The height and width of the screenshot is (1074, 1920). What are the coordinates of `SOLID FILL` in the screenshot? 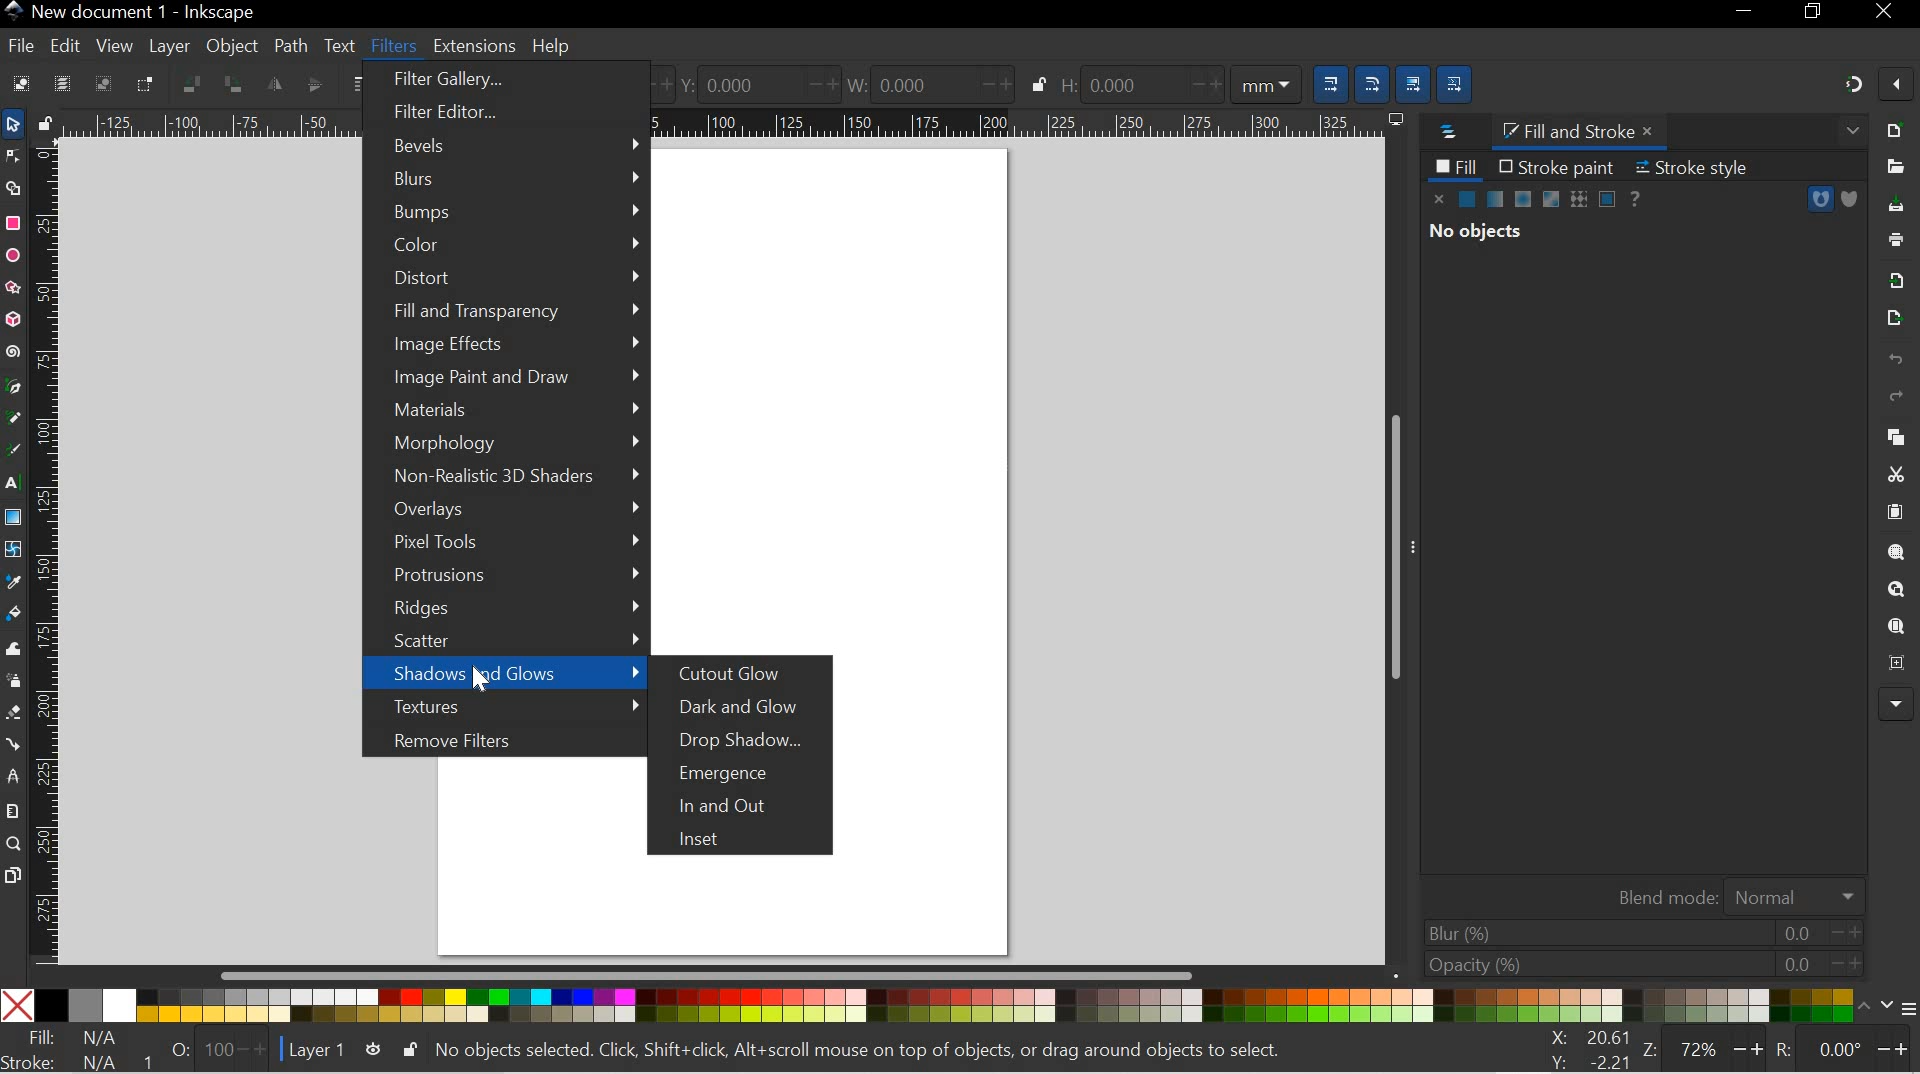 It's located at (1848, 199).